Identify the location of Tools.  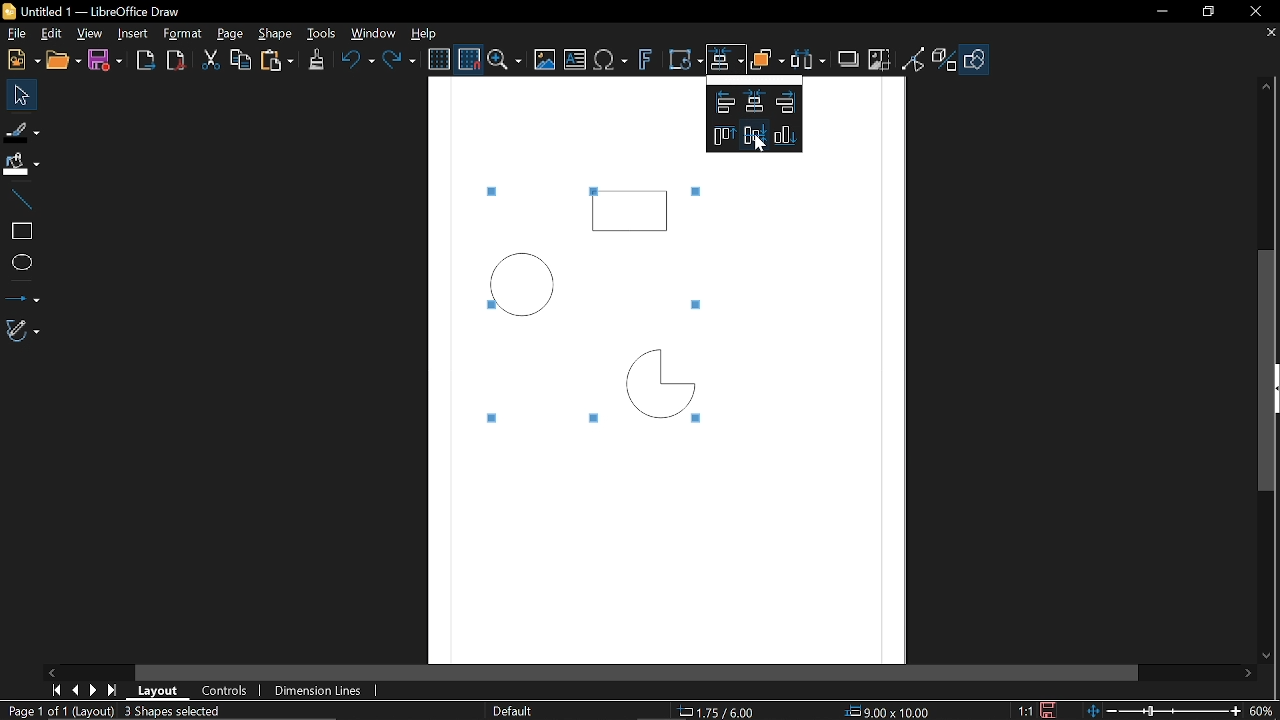
(322, 34).